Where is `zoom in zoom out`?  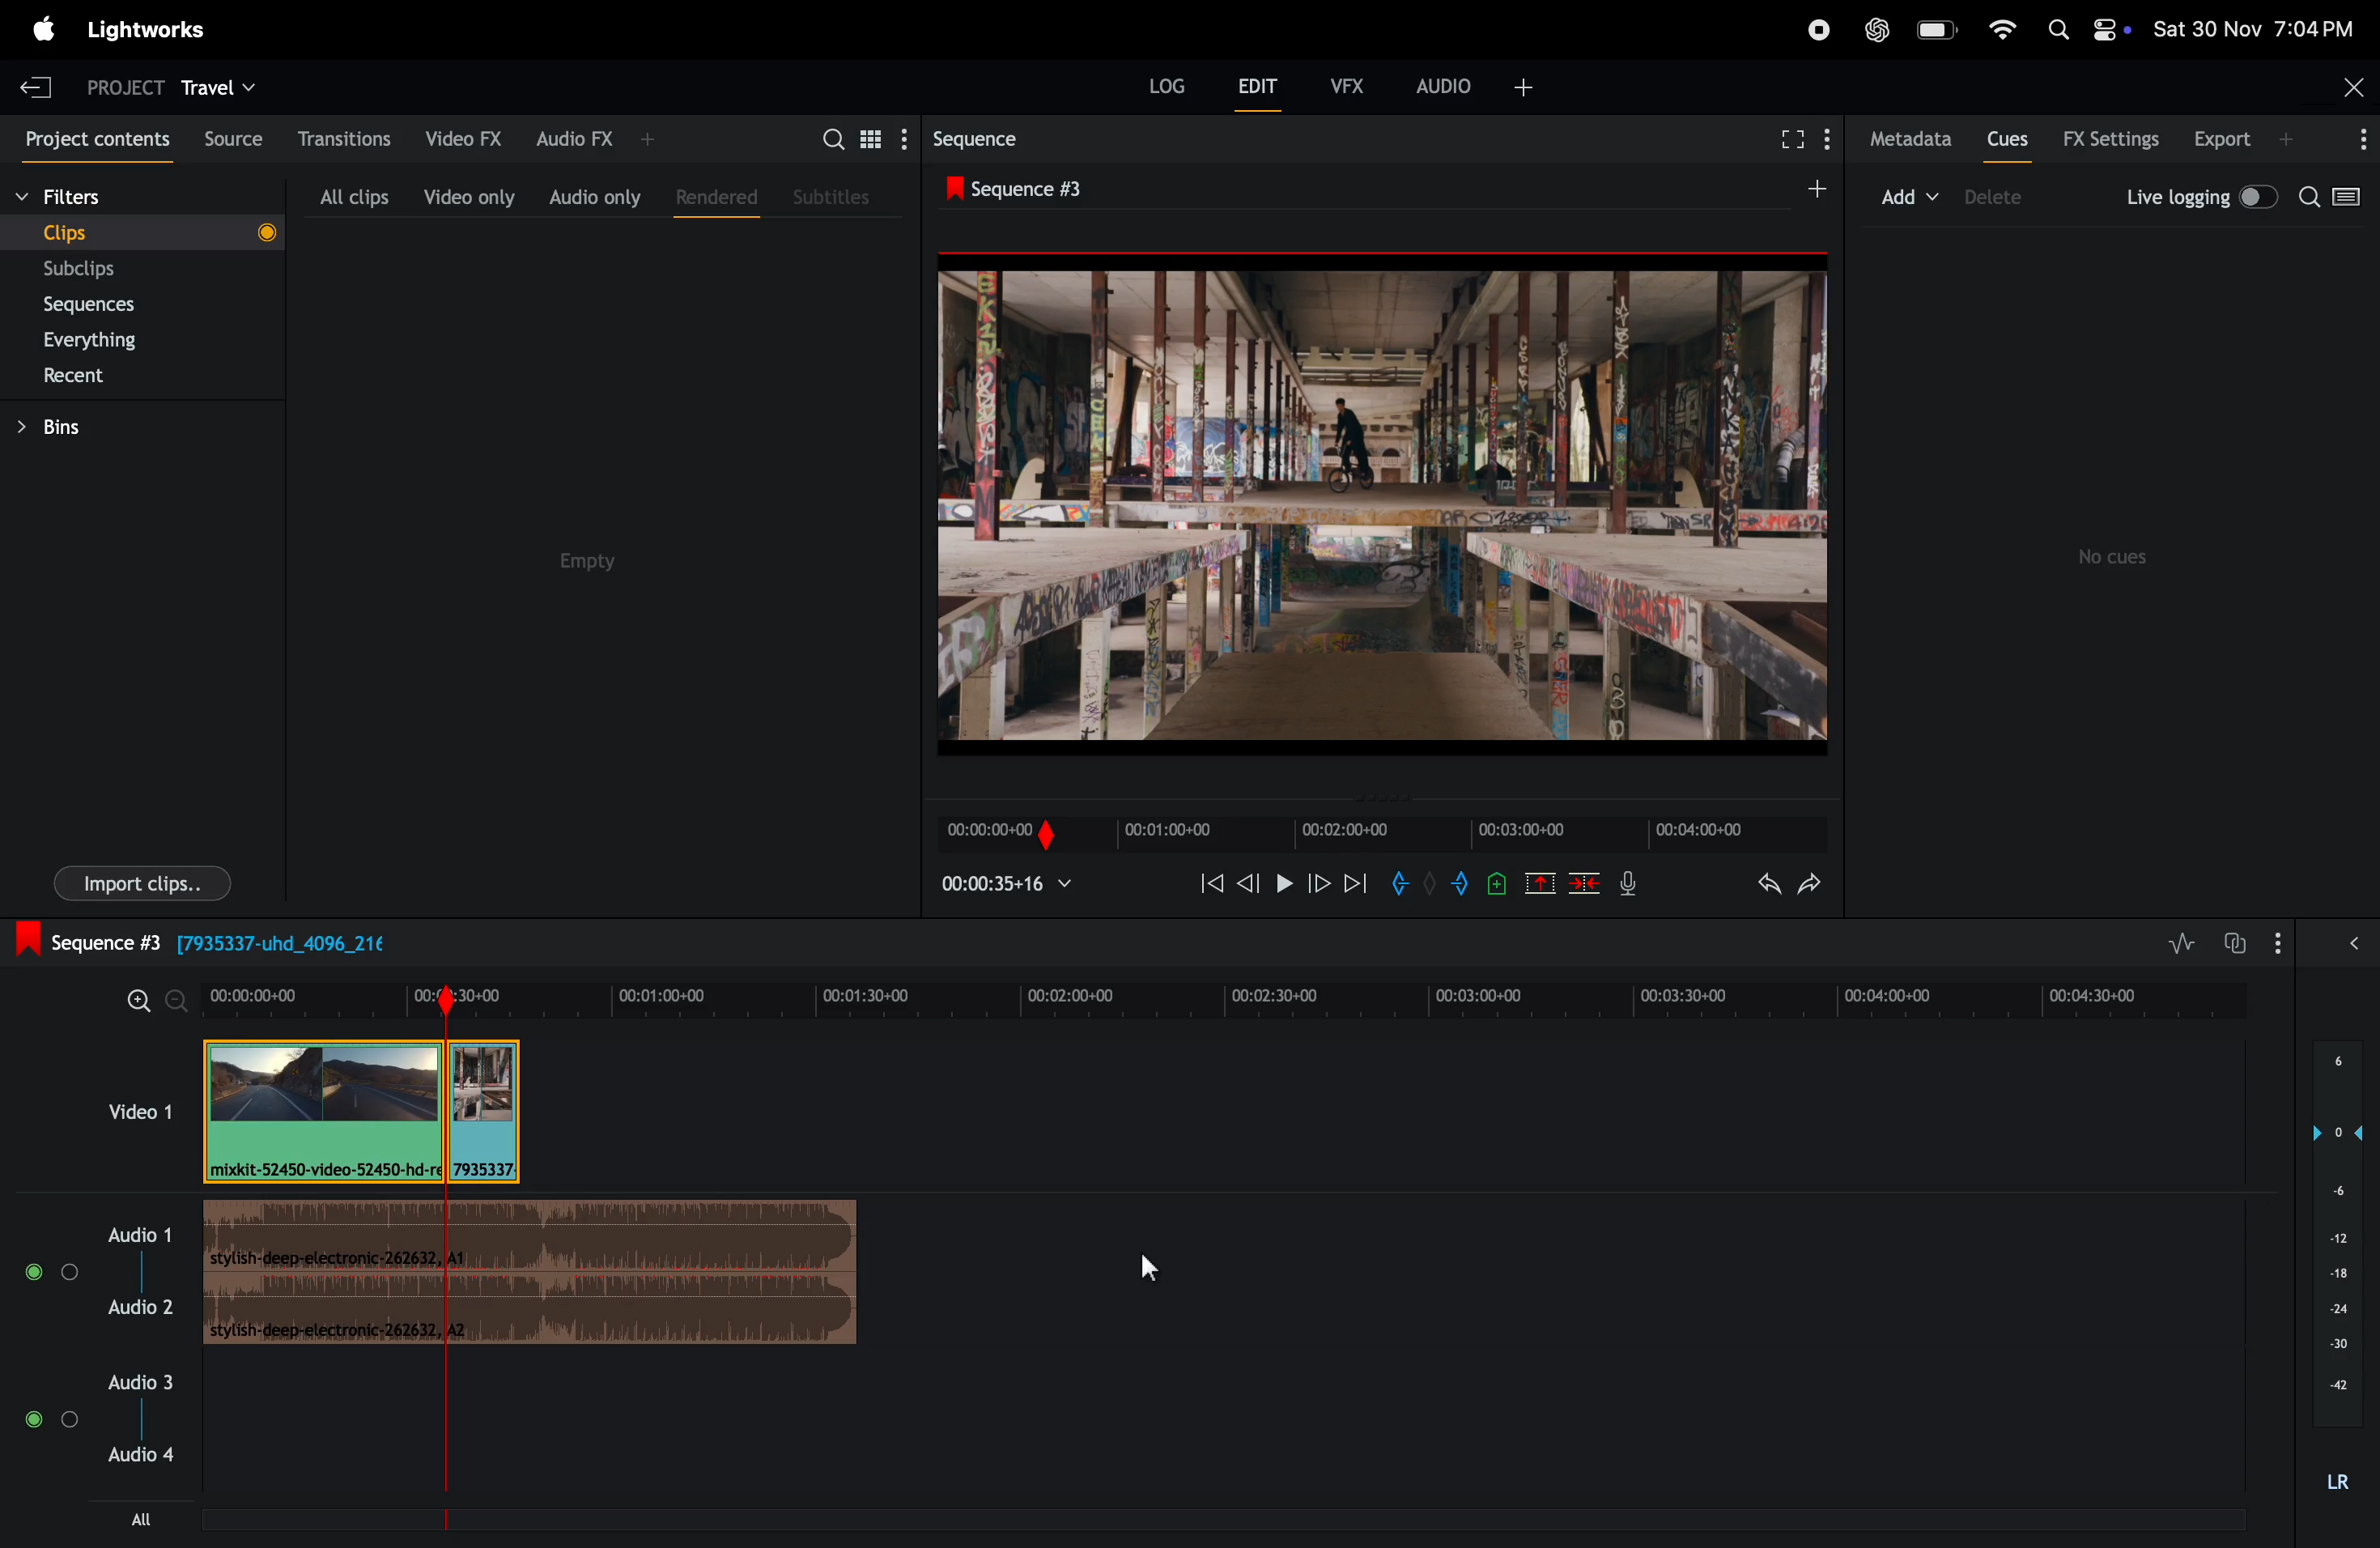
zoom in zoom out is located at coordinates (148, 1001).